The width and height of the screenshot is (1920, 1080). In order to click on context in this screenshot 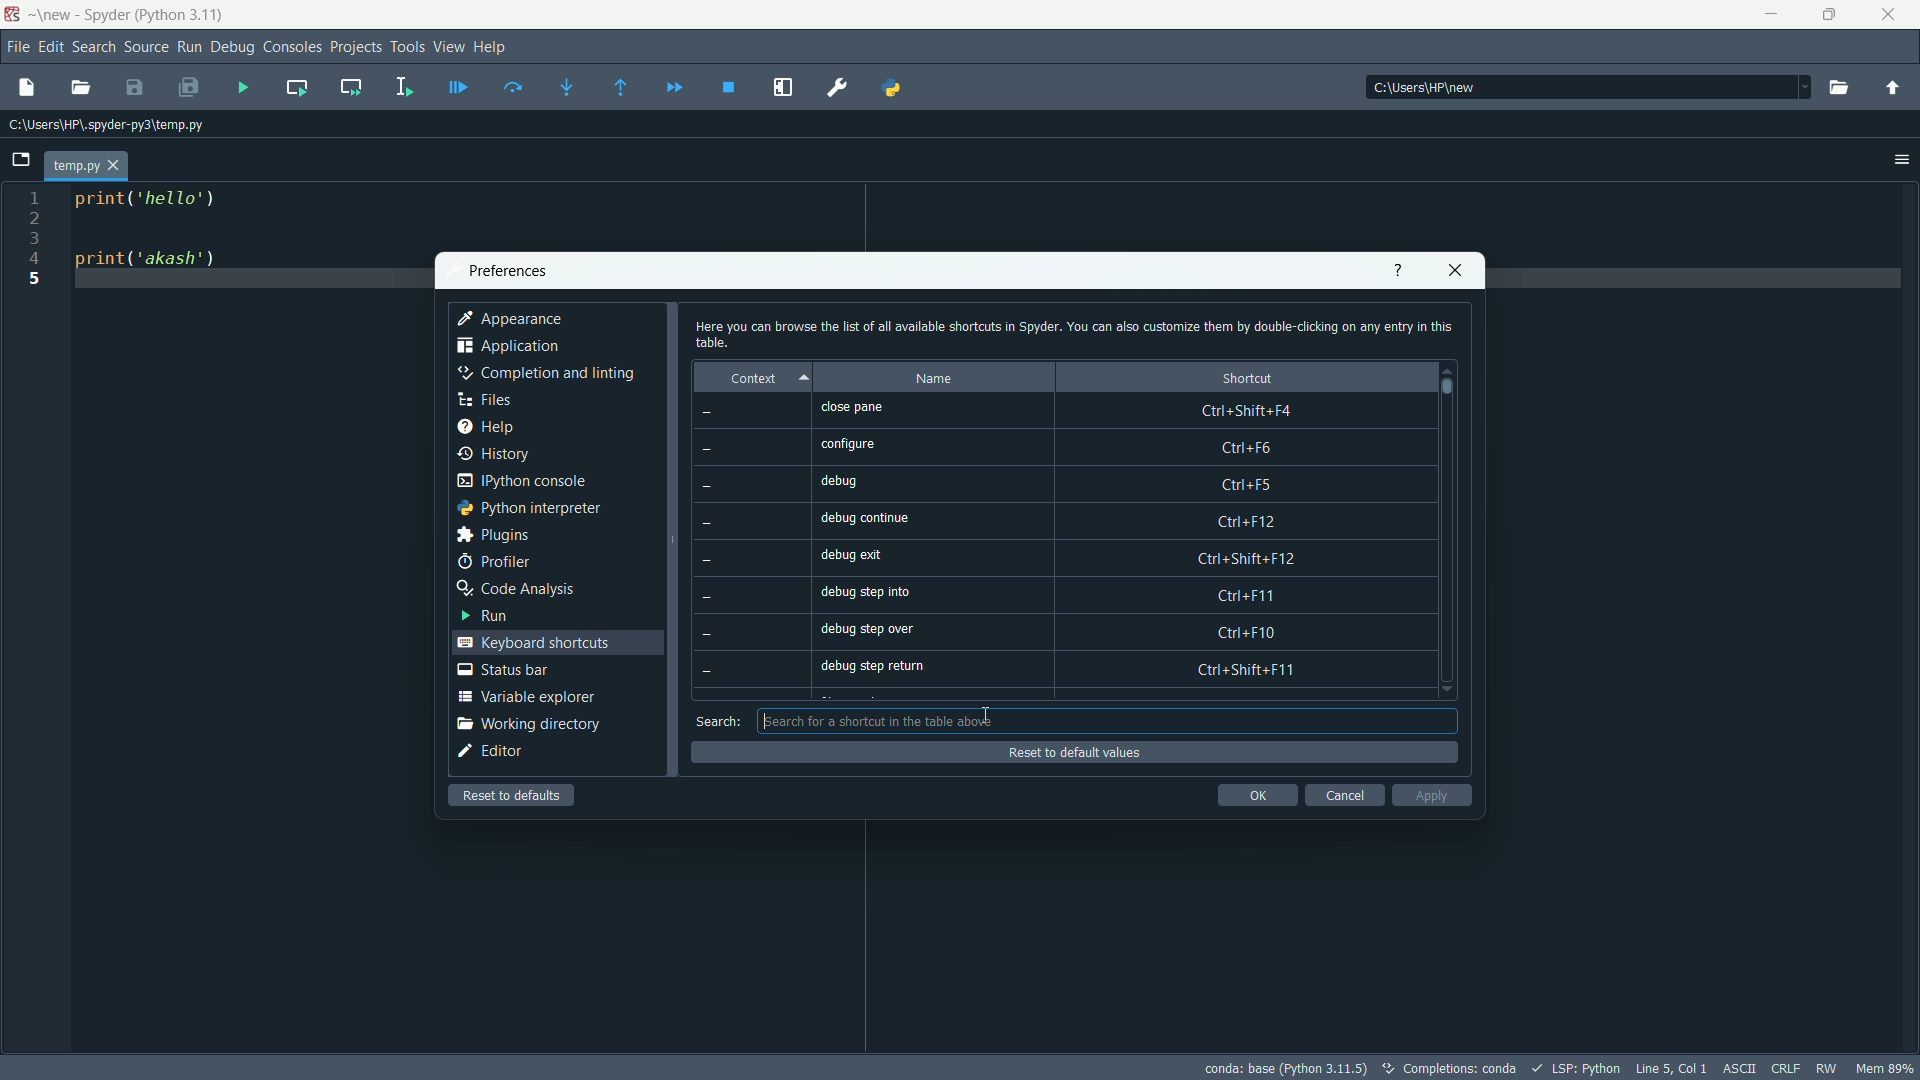, I will do `click(759, 379)`.